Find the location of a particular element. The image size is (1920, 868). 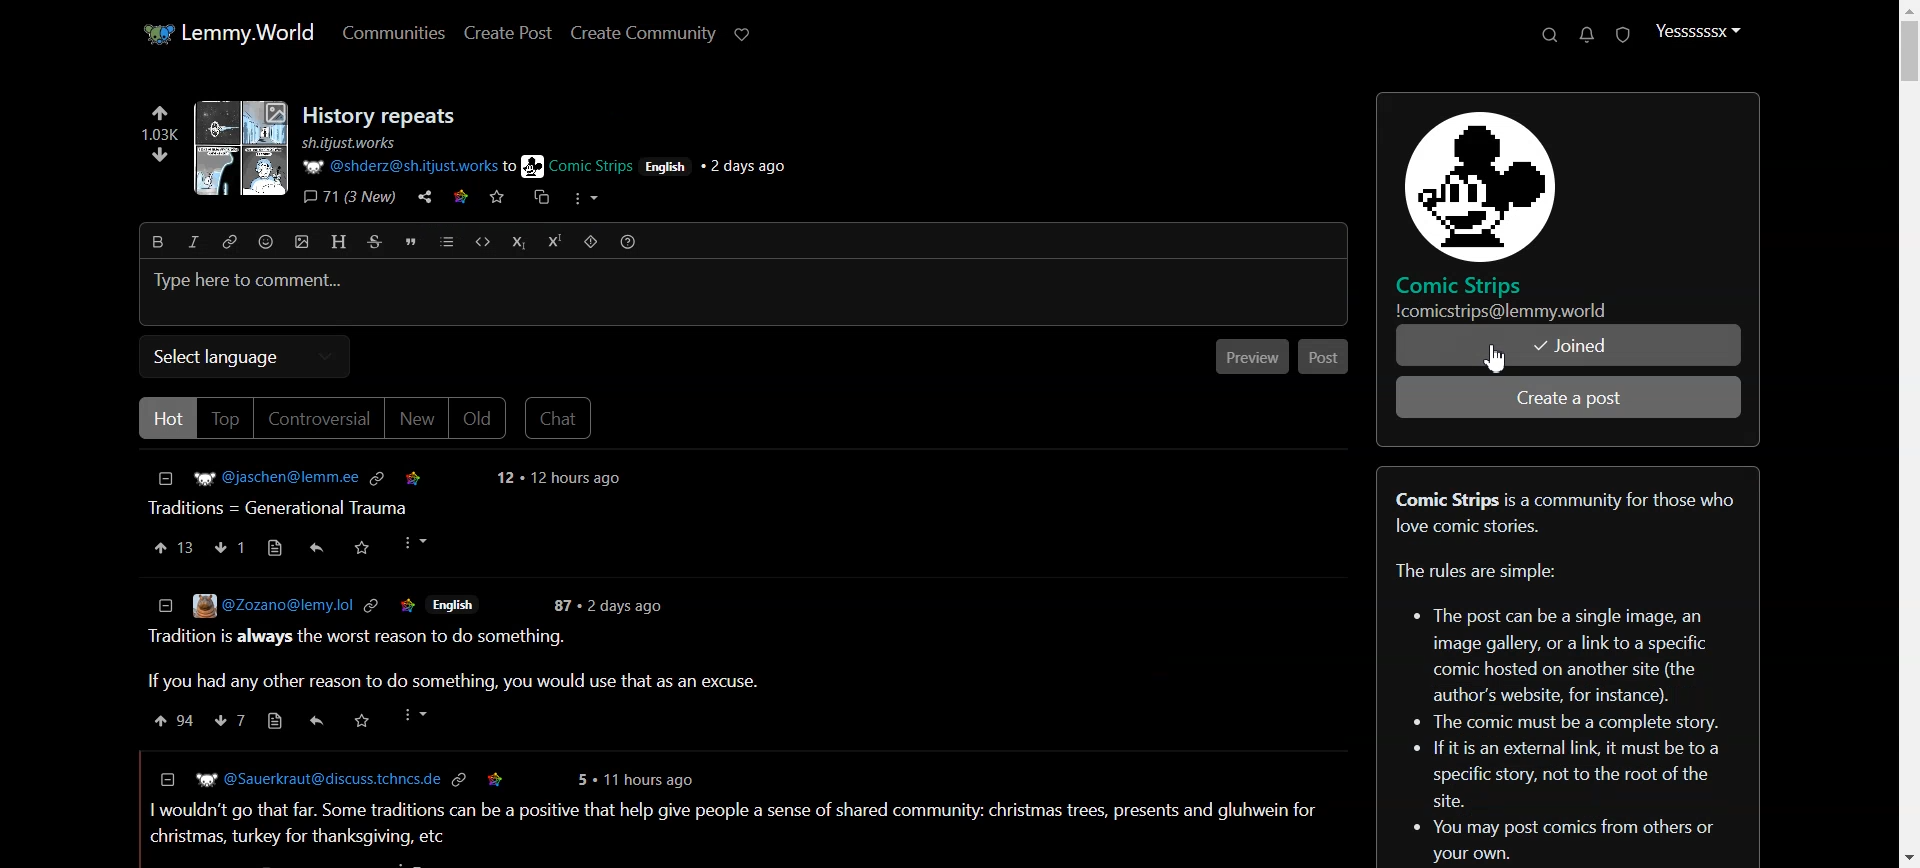

More is located at coordinates (585, 199).